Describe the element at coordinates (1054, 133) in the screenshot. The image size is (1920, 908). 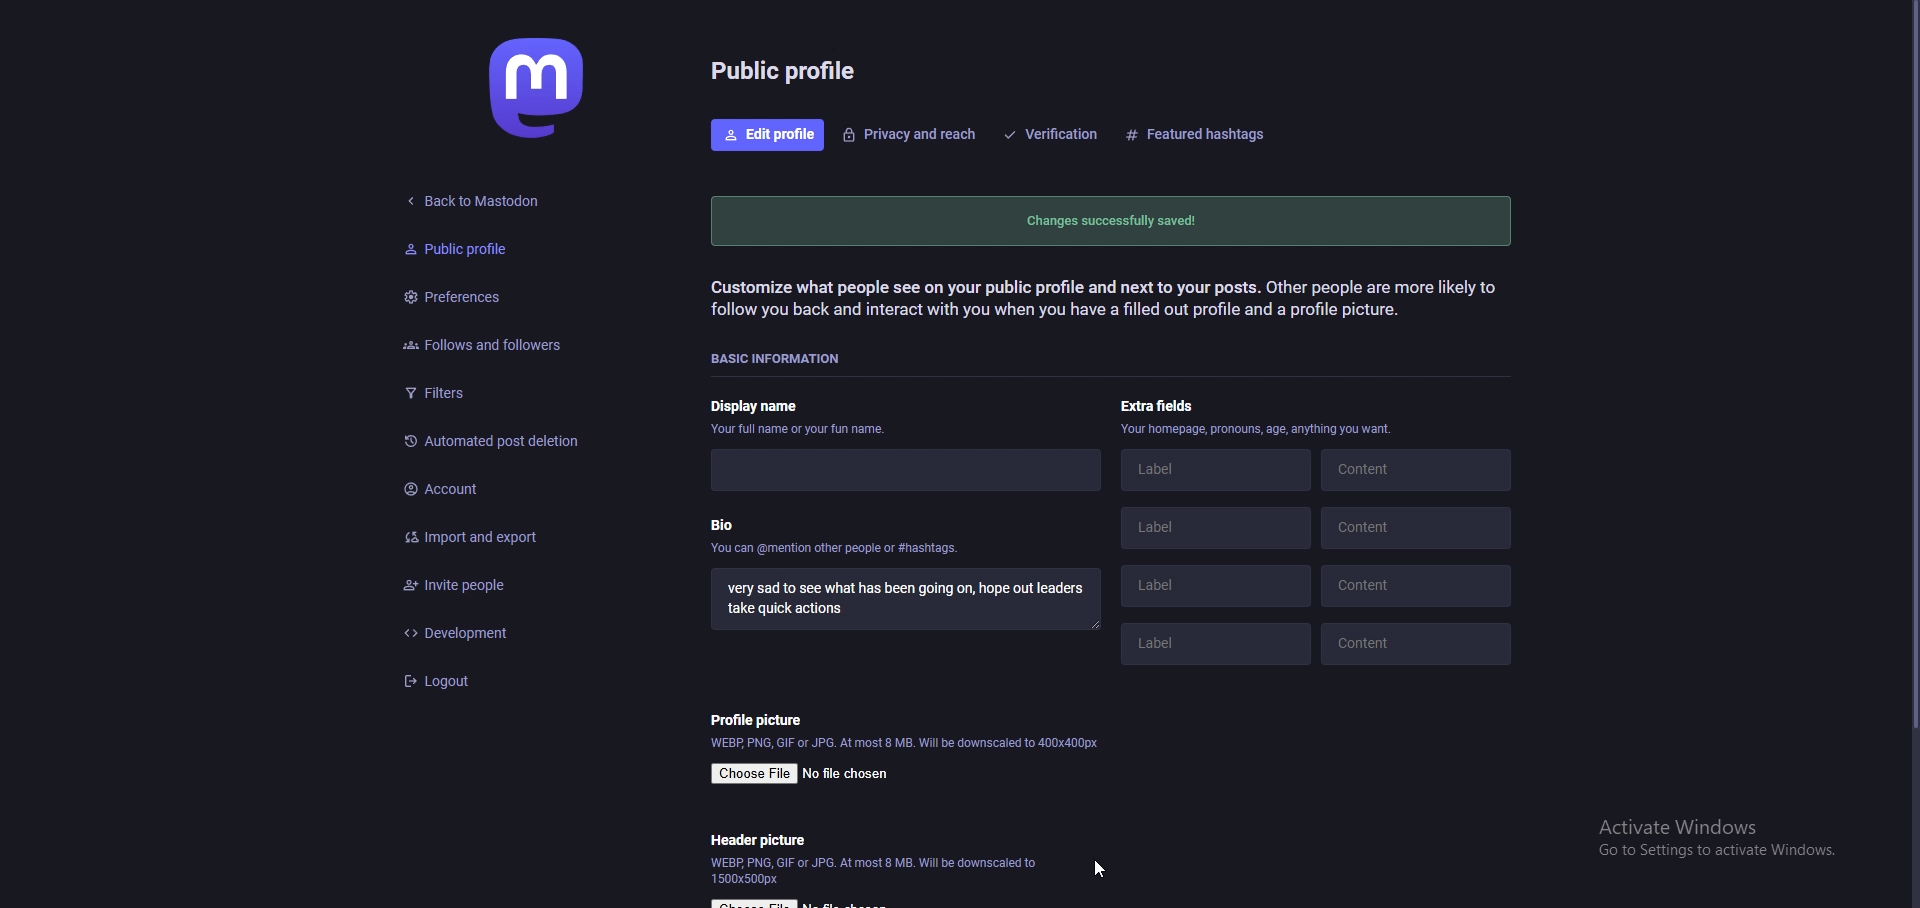
I see `verification` at that location.